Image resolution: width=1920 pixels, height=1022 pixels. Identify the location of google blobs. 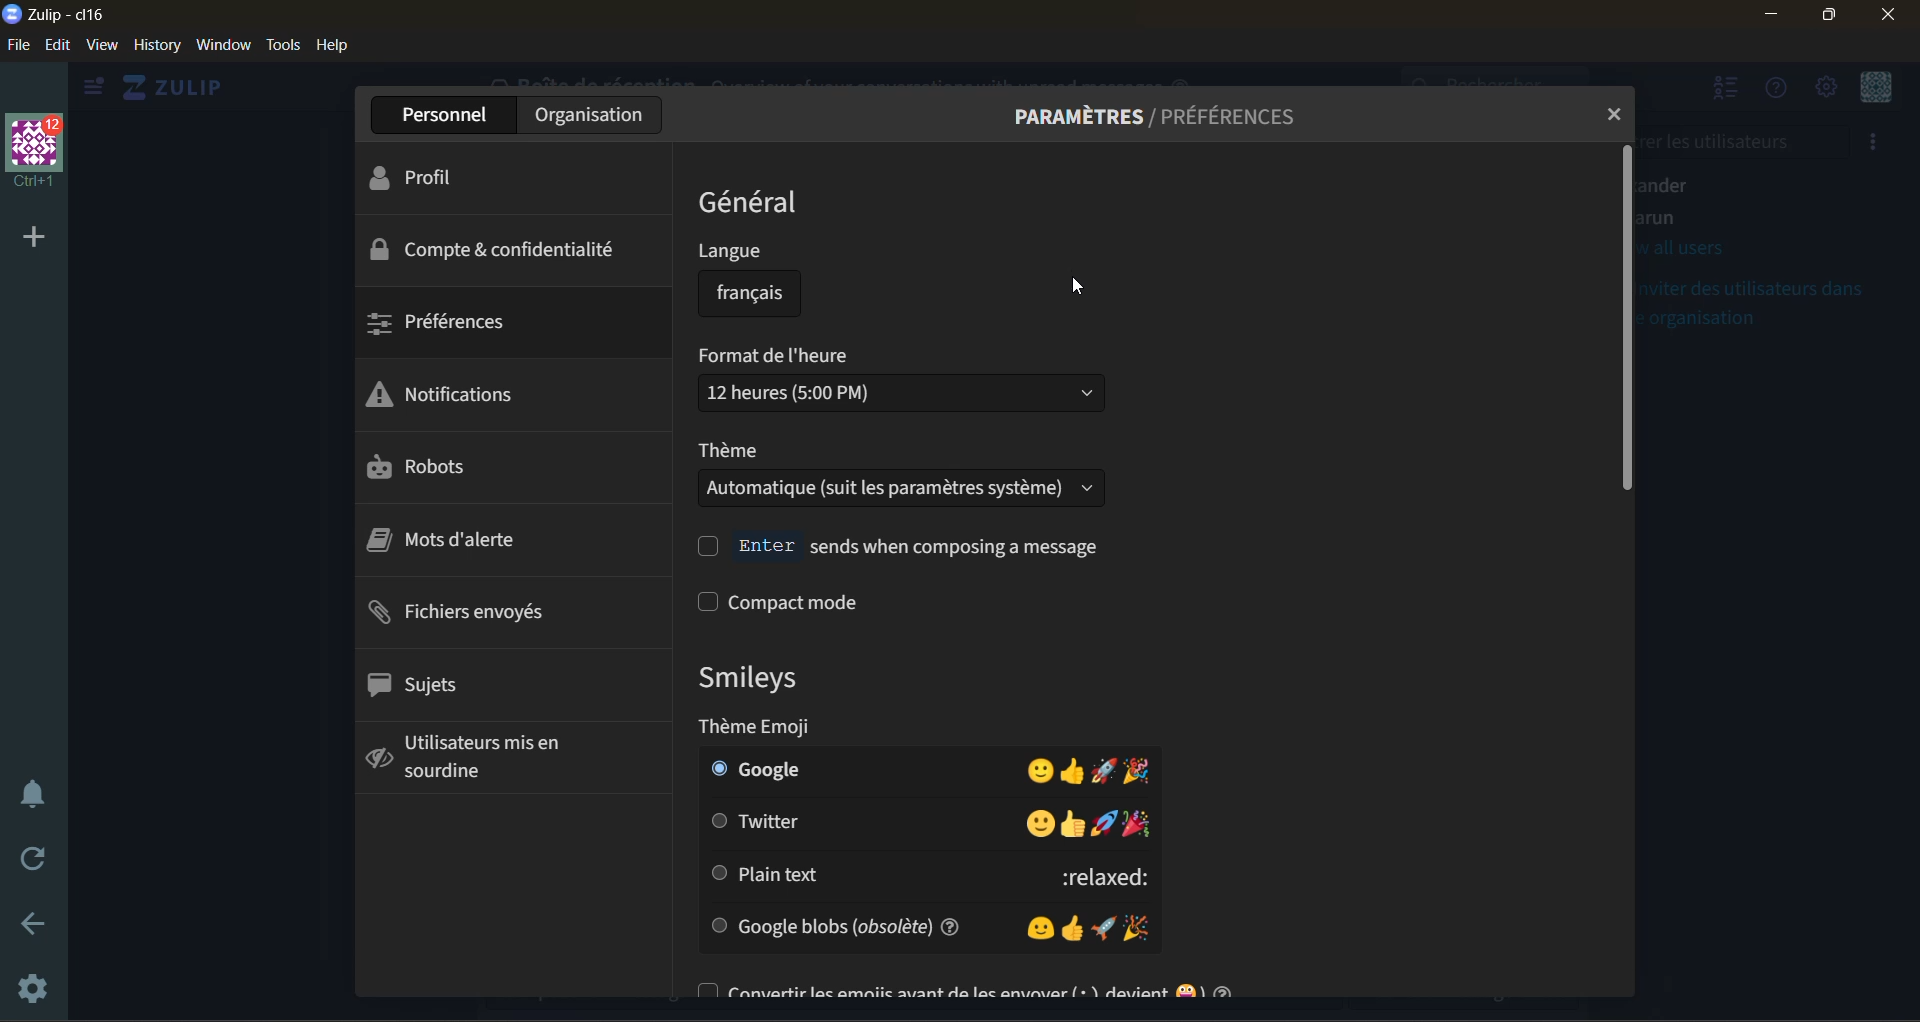
(923, 924).